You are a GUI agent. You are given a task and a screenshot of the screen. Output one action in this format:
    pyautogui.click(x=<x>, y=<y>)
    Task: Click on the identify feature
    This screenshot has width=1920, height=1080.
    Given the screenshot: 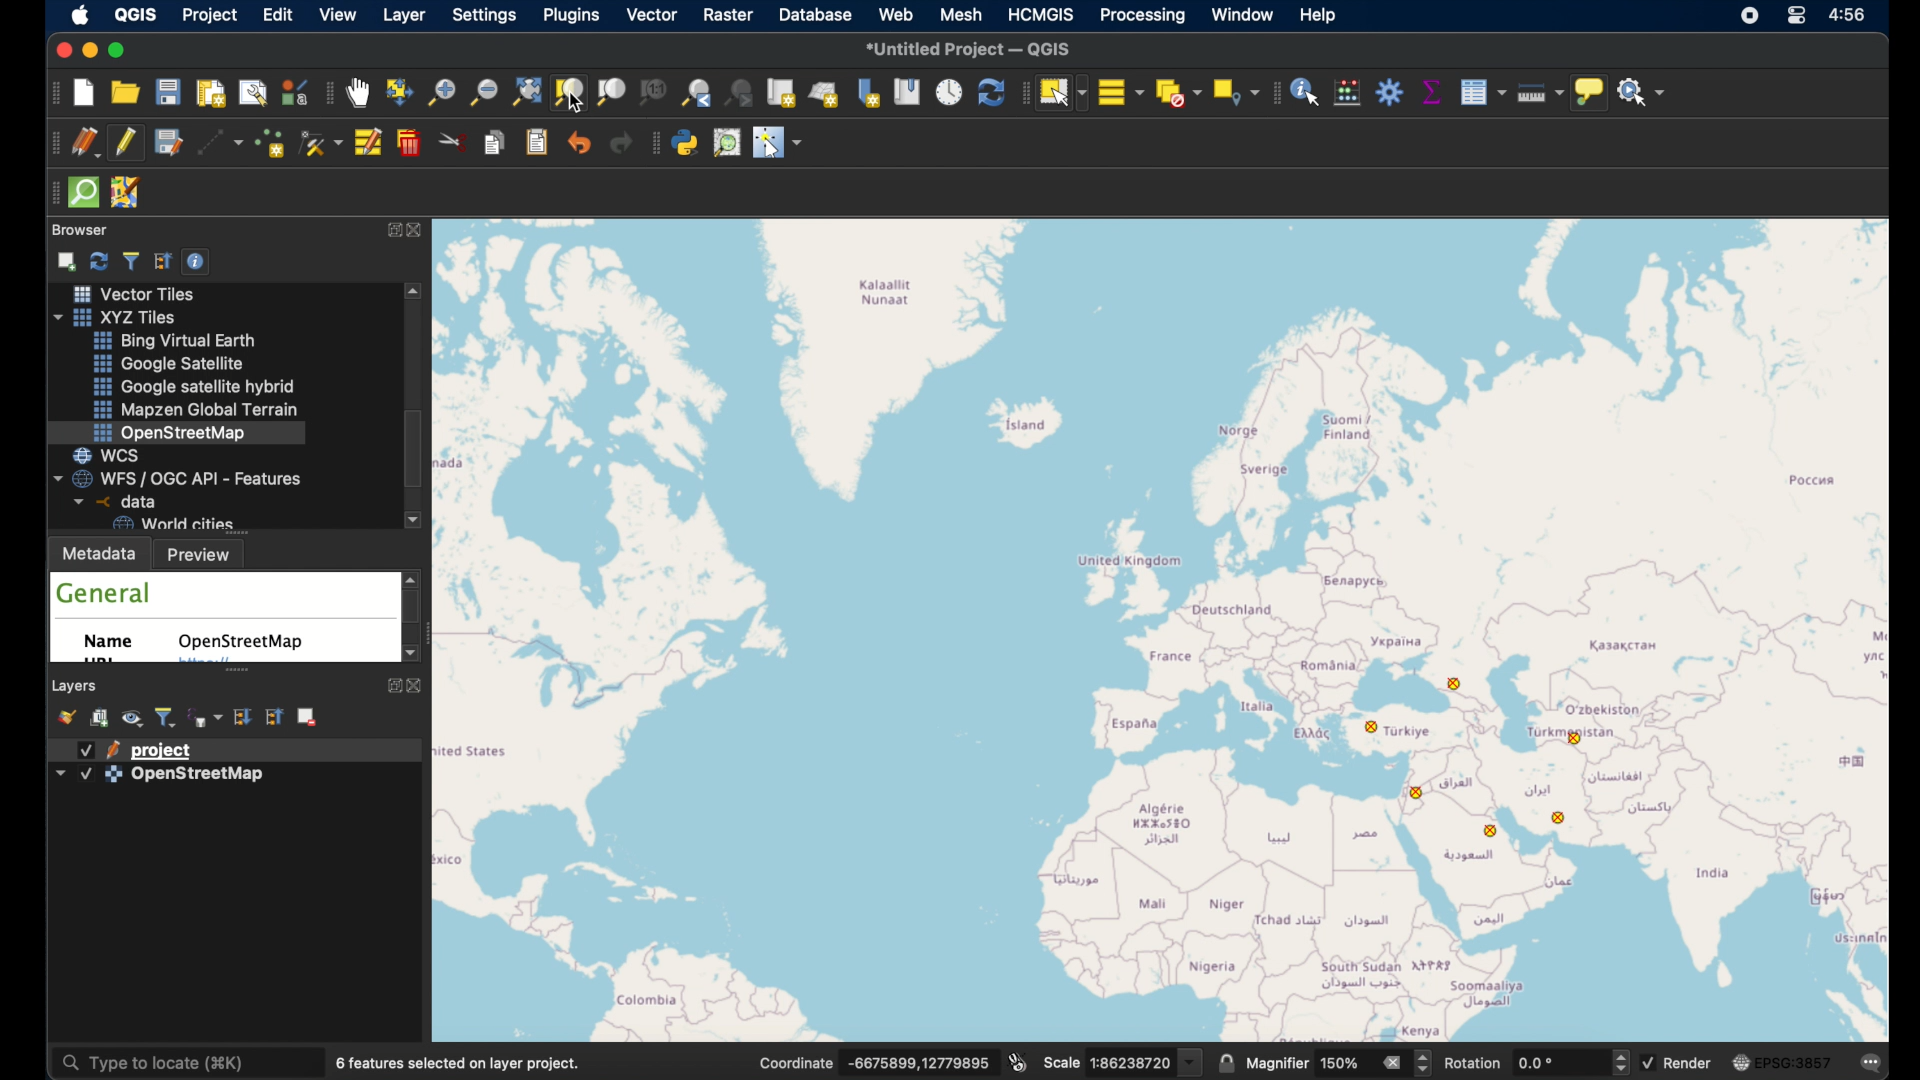 What is the action you would take?
    pyautogui.click(x=1306, y=92)
    